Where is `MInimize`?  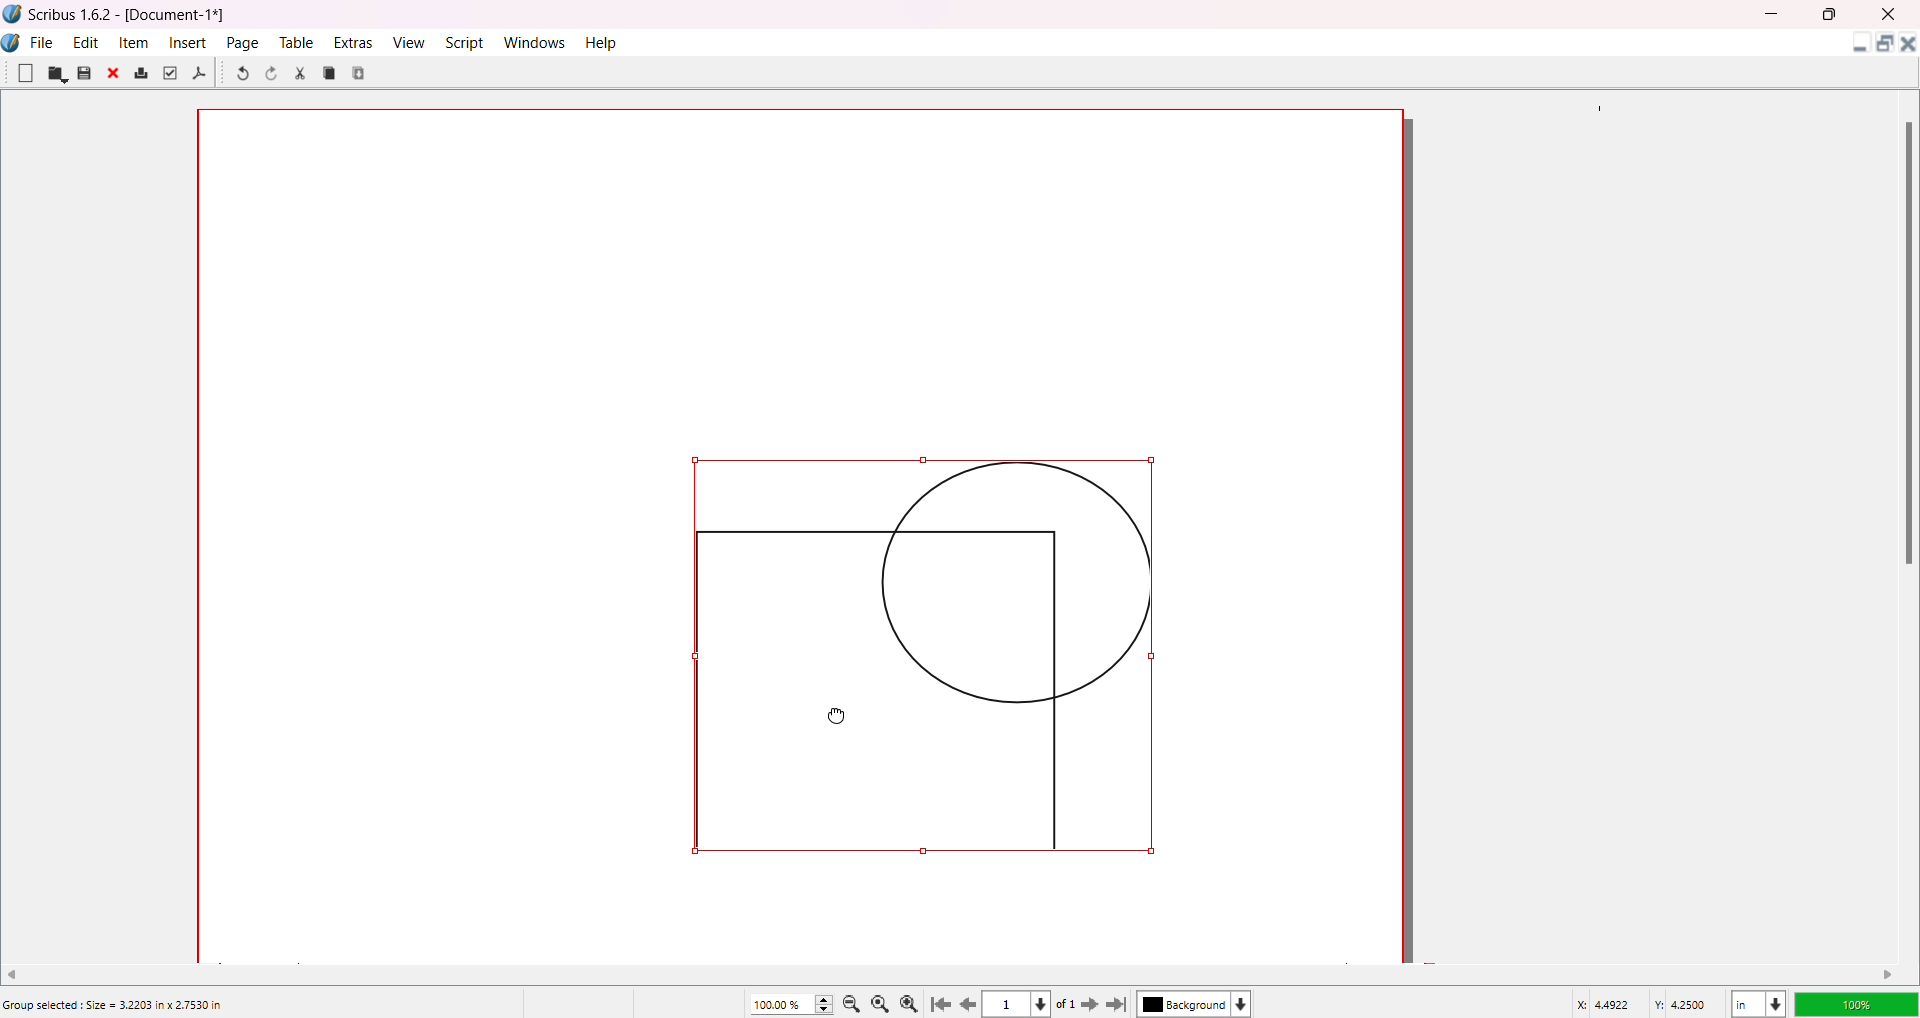
MInimize is located at coordinates (1775, 14).